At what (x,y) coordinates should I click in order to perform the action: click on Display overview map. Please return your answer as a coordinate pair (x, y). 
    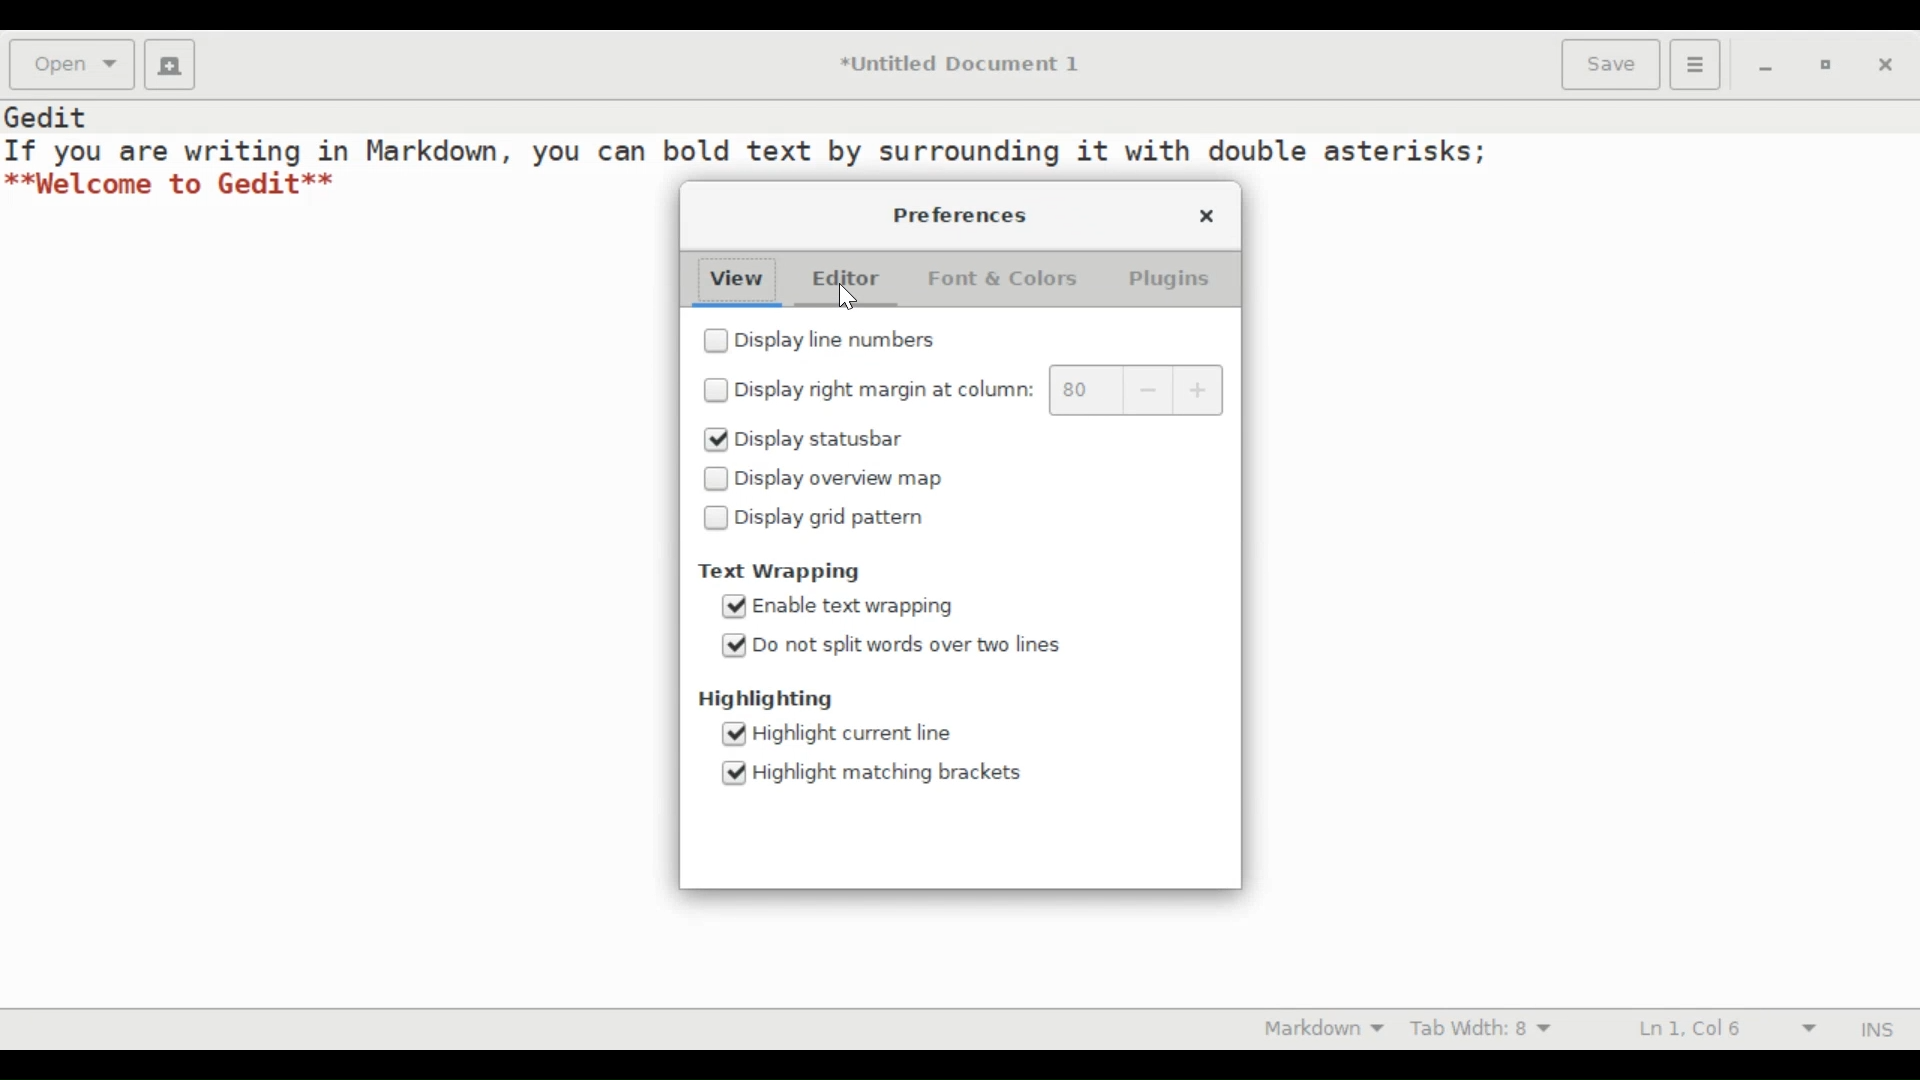
    Looking at the image, I should click on (842, 479).